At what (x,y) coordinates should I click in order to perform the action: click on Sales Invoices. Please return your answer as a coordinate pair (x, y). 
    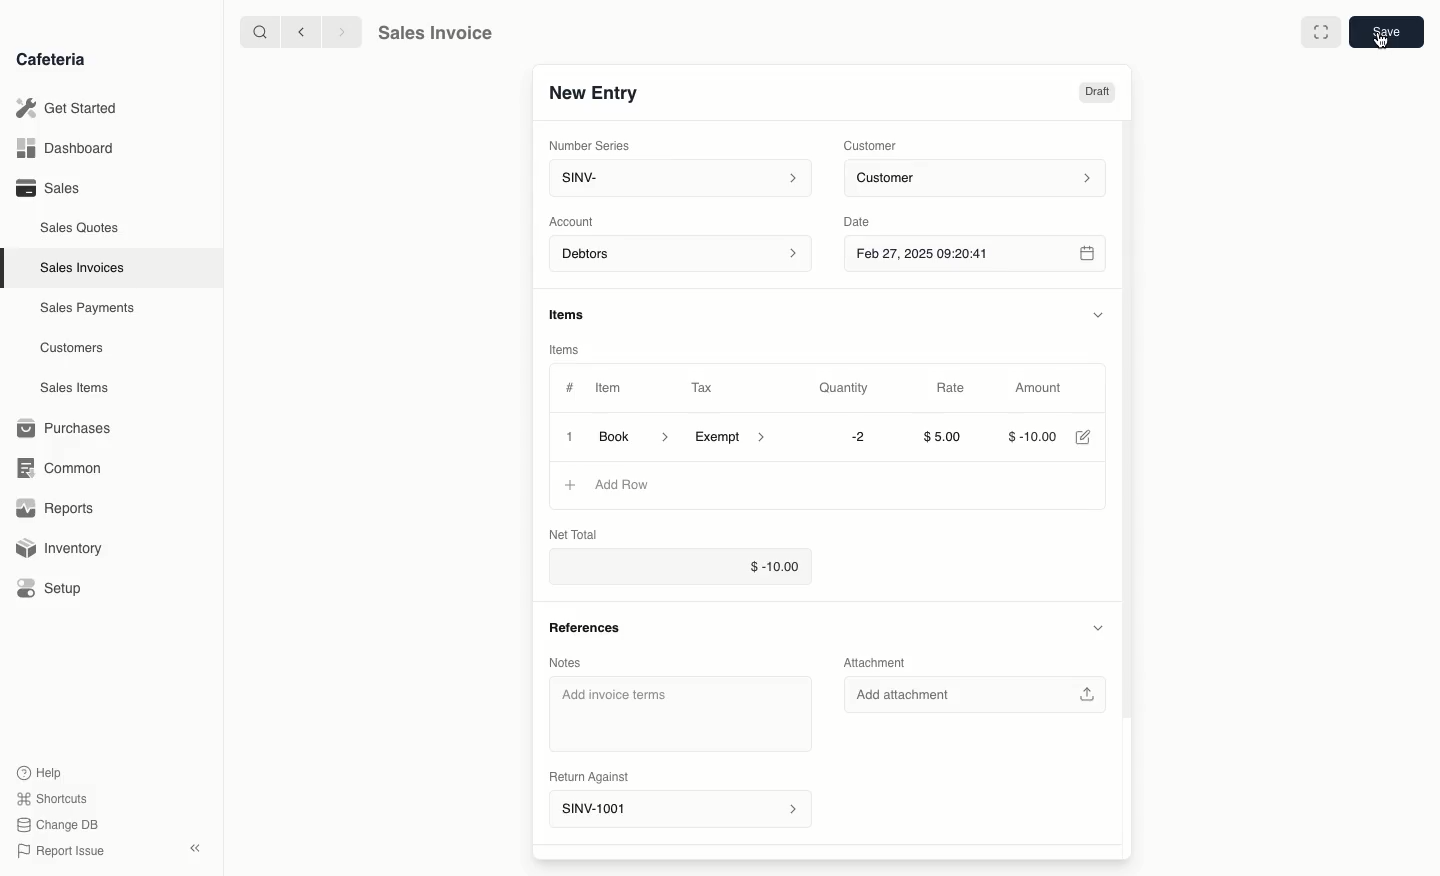
    Looking at the image, I should click on (82, 269).